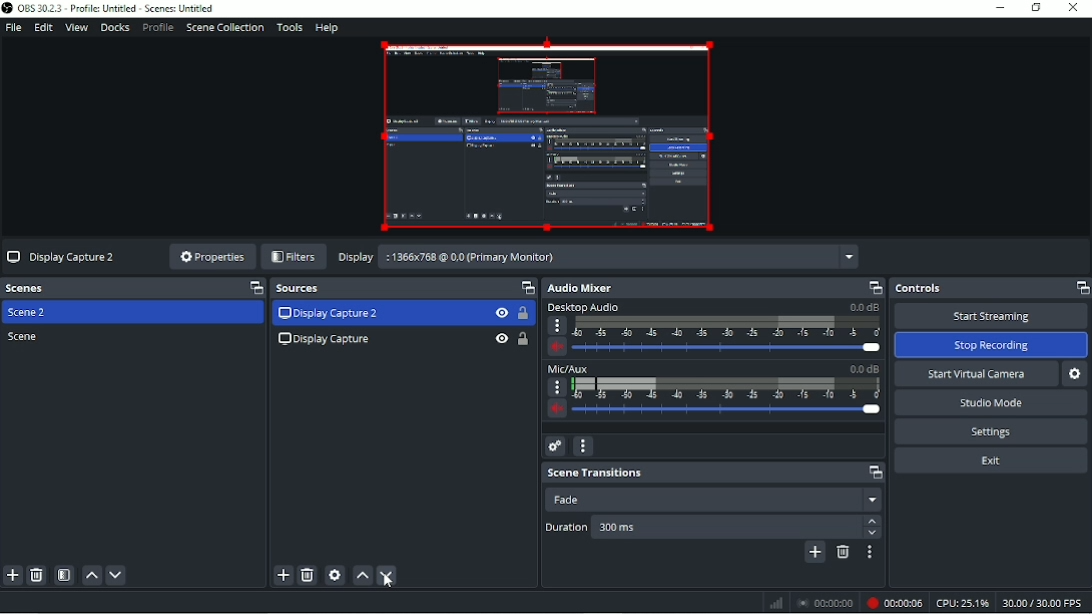 The width and height of the screenshot is (1092, 614). Describe the element at coordinates (553, 446) in the screenshot. I see `Advanced audio properties` at that location.